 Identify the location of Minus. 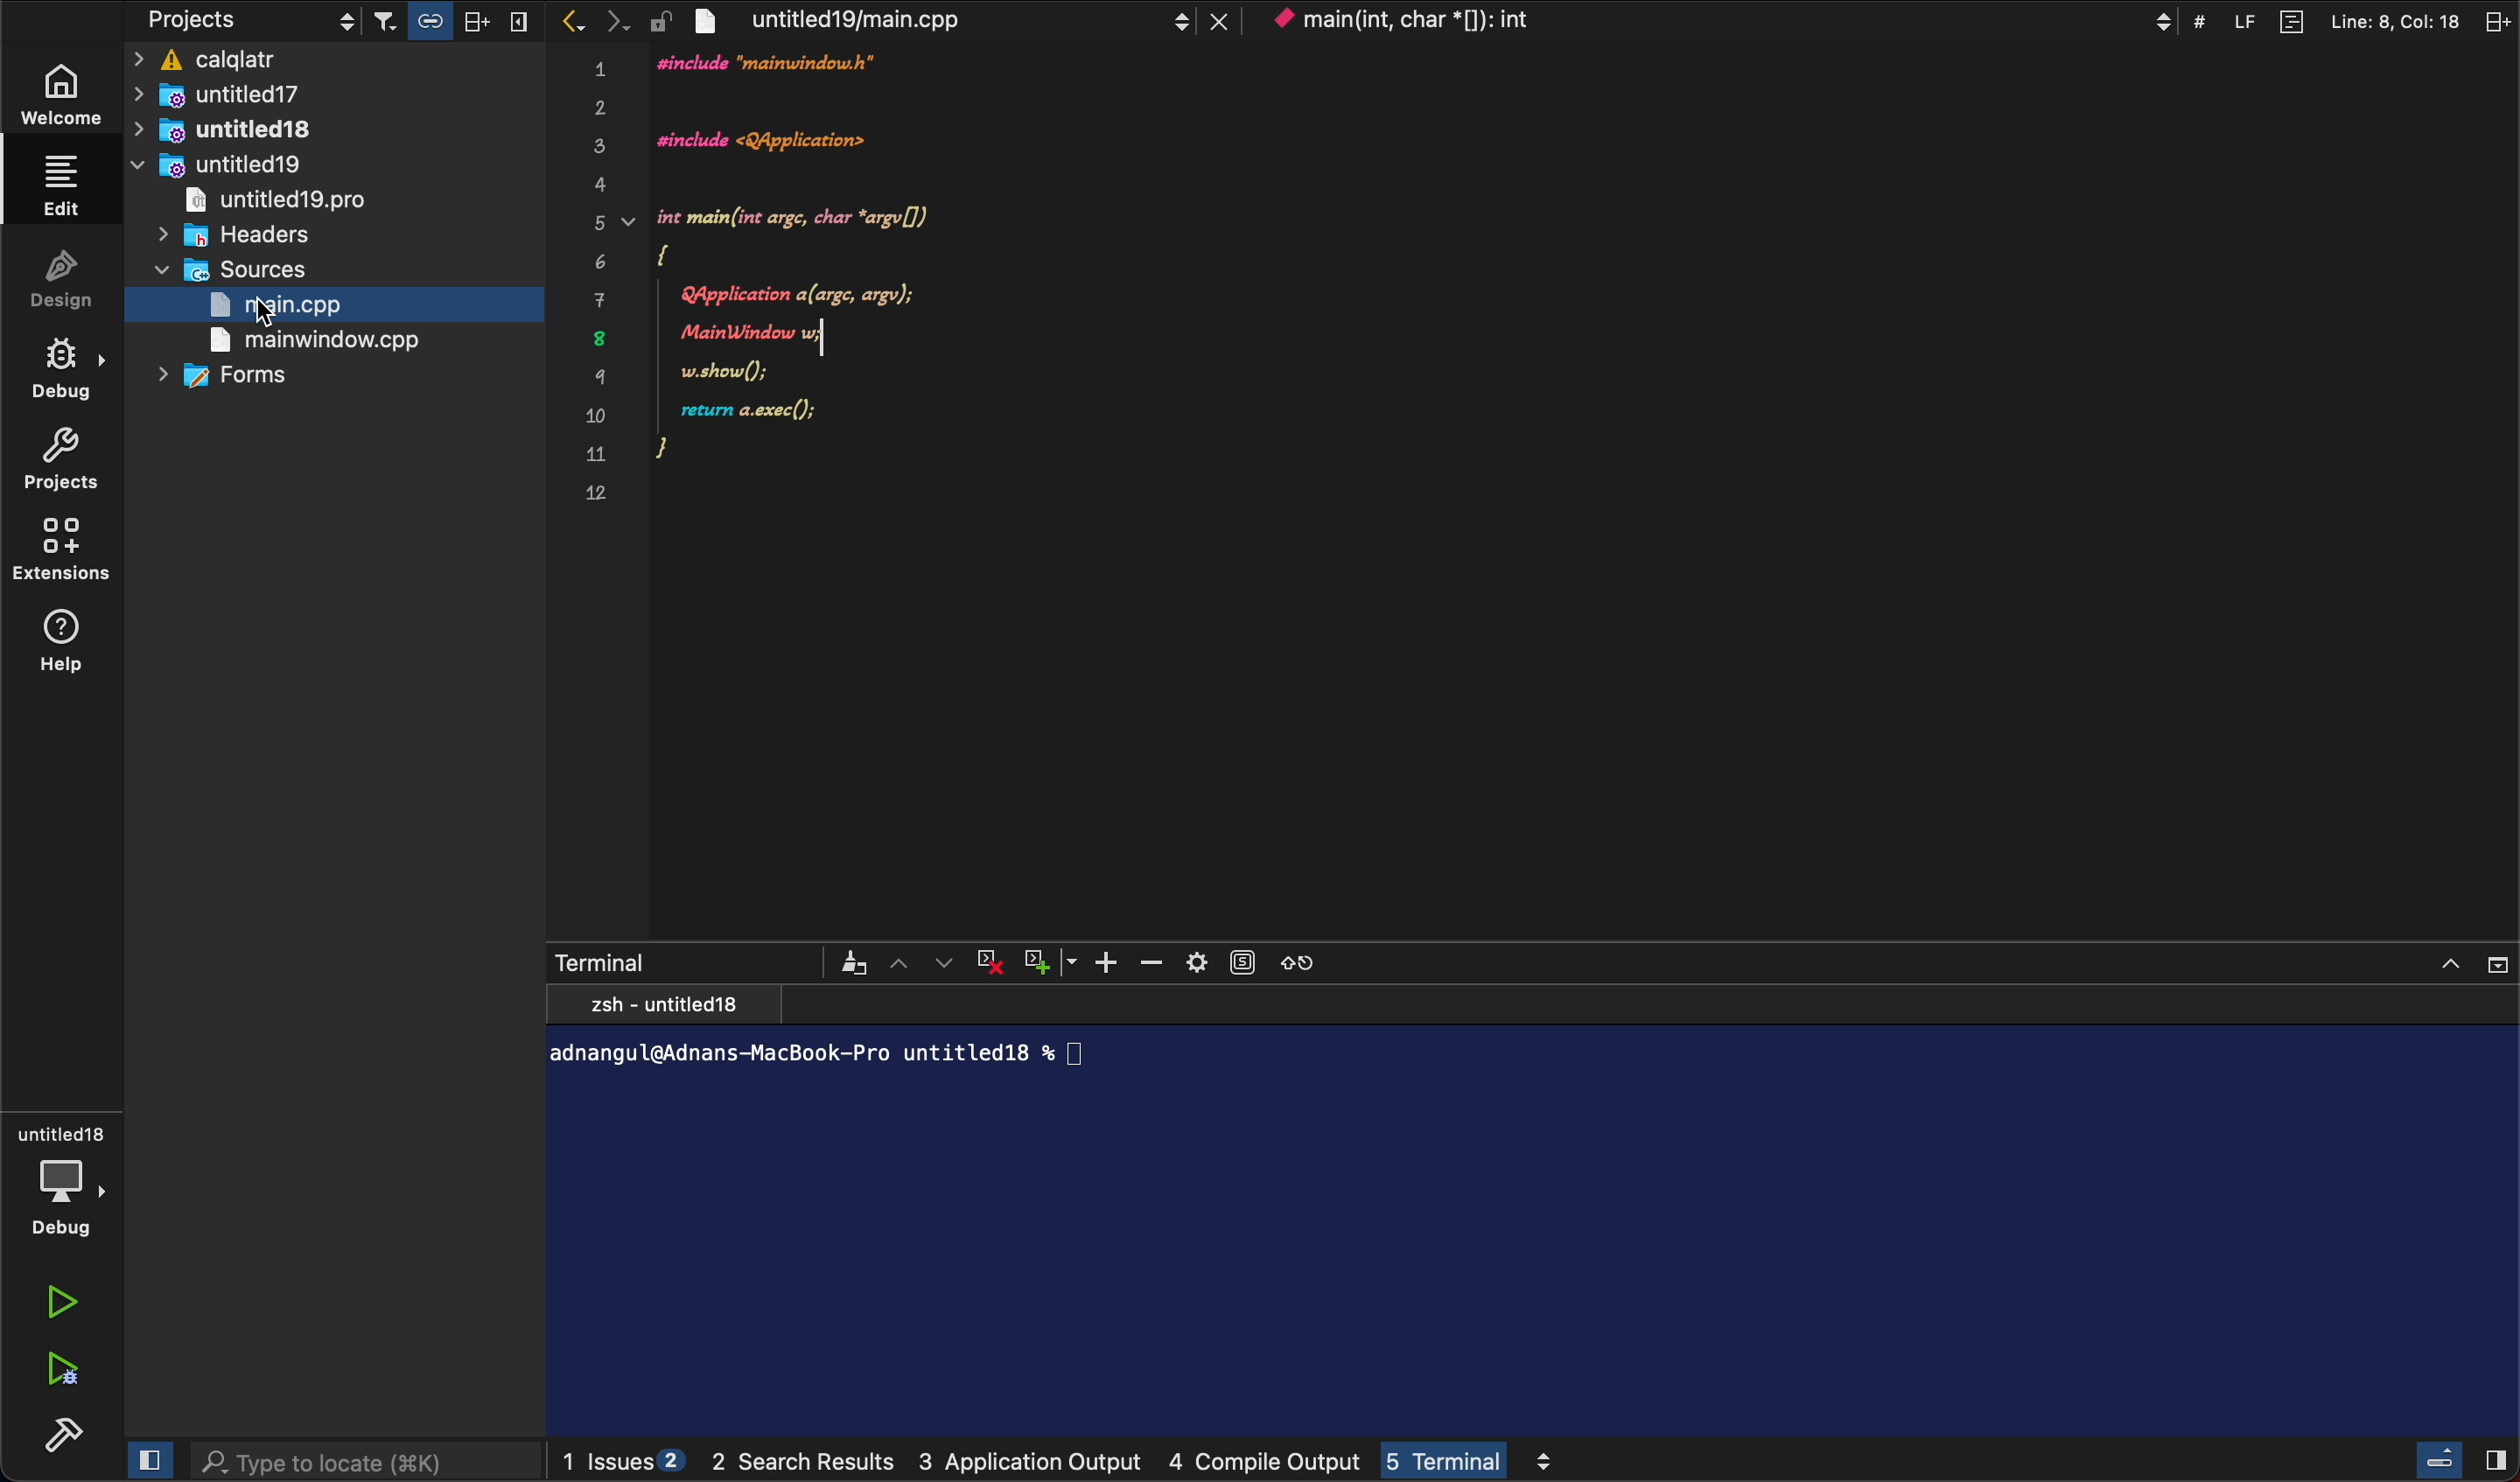
(1152, 961).